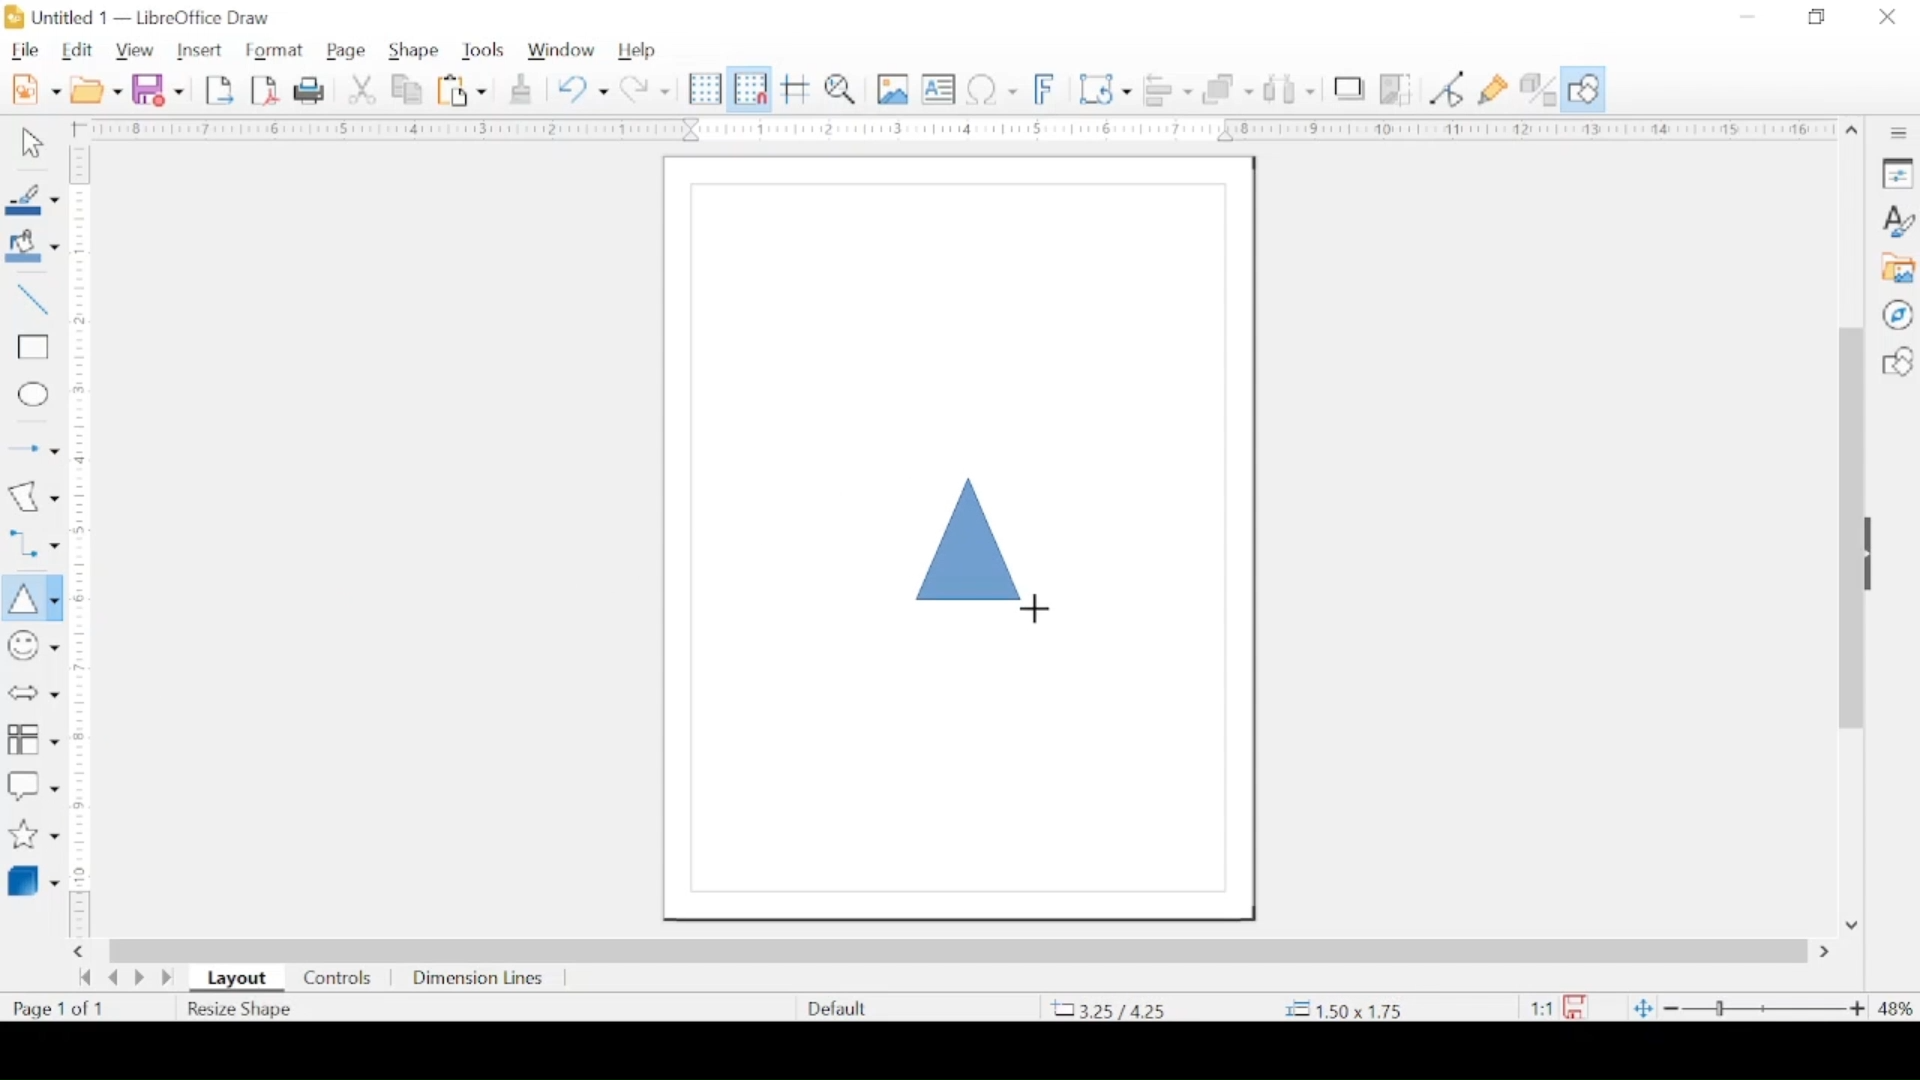 The width and height of the screenshot is (1920, 1080). Describe the element at coordinates (749, 89) in the screenshot. I see `snap to grid` at that location.